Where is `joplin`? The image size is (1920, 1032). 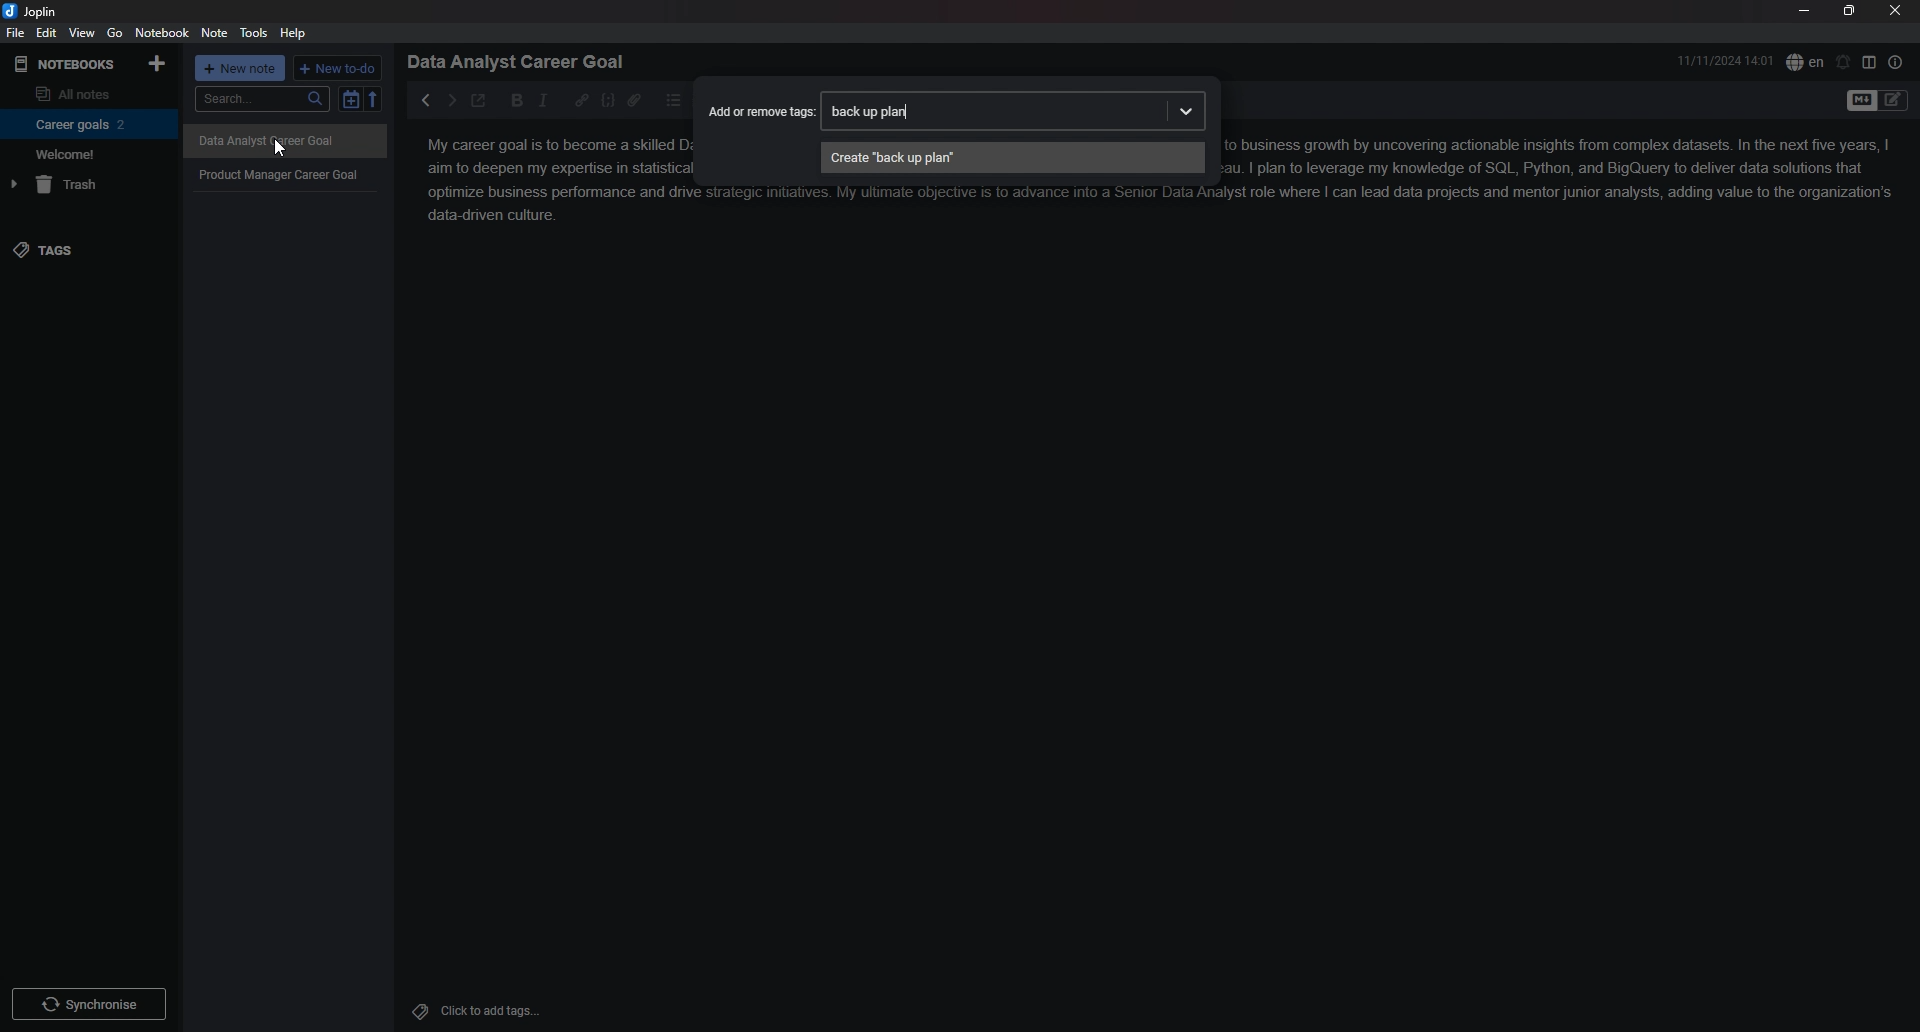
joplin is located at coordinates (32, 12).